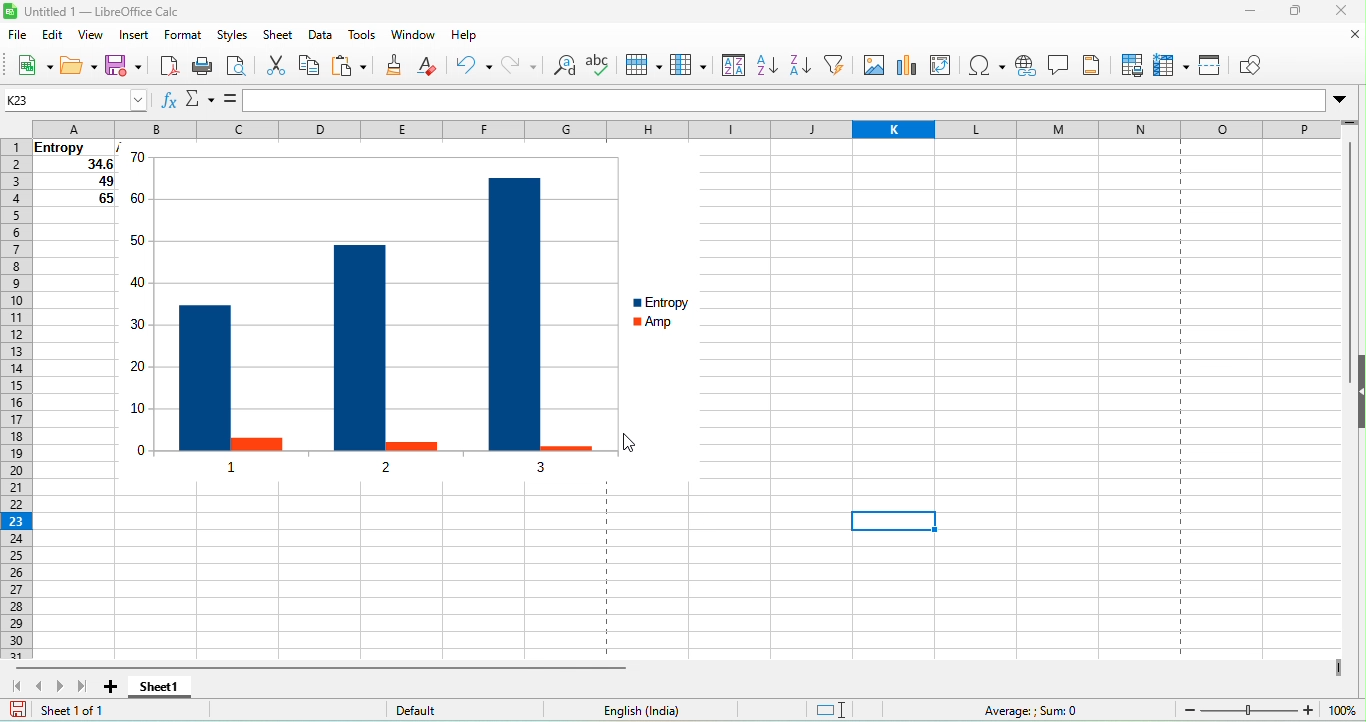 The image size is (1366, 722). What do you see at coordinates (633, 443) in the screenshot?
I see `cursor movement` at bounding box center [633, 443].